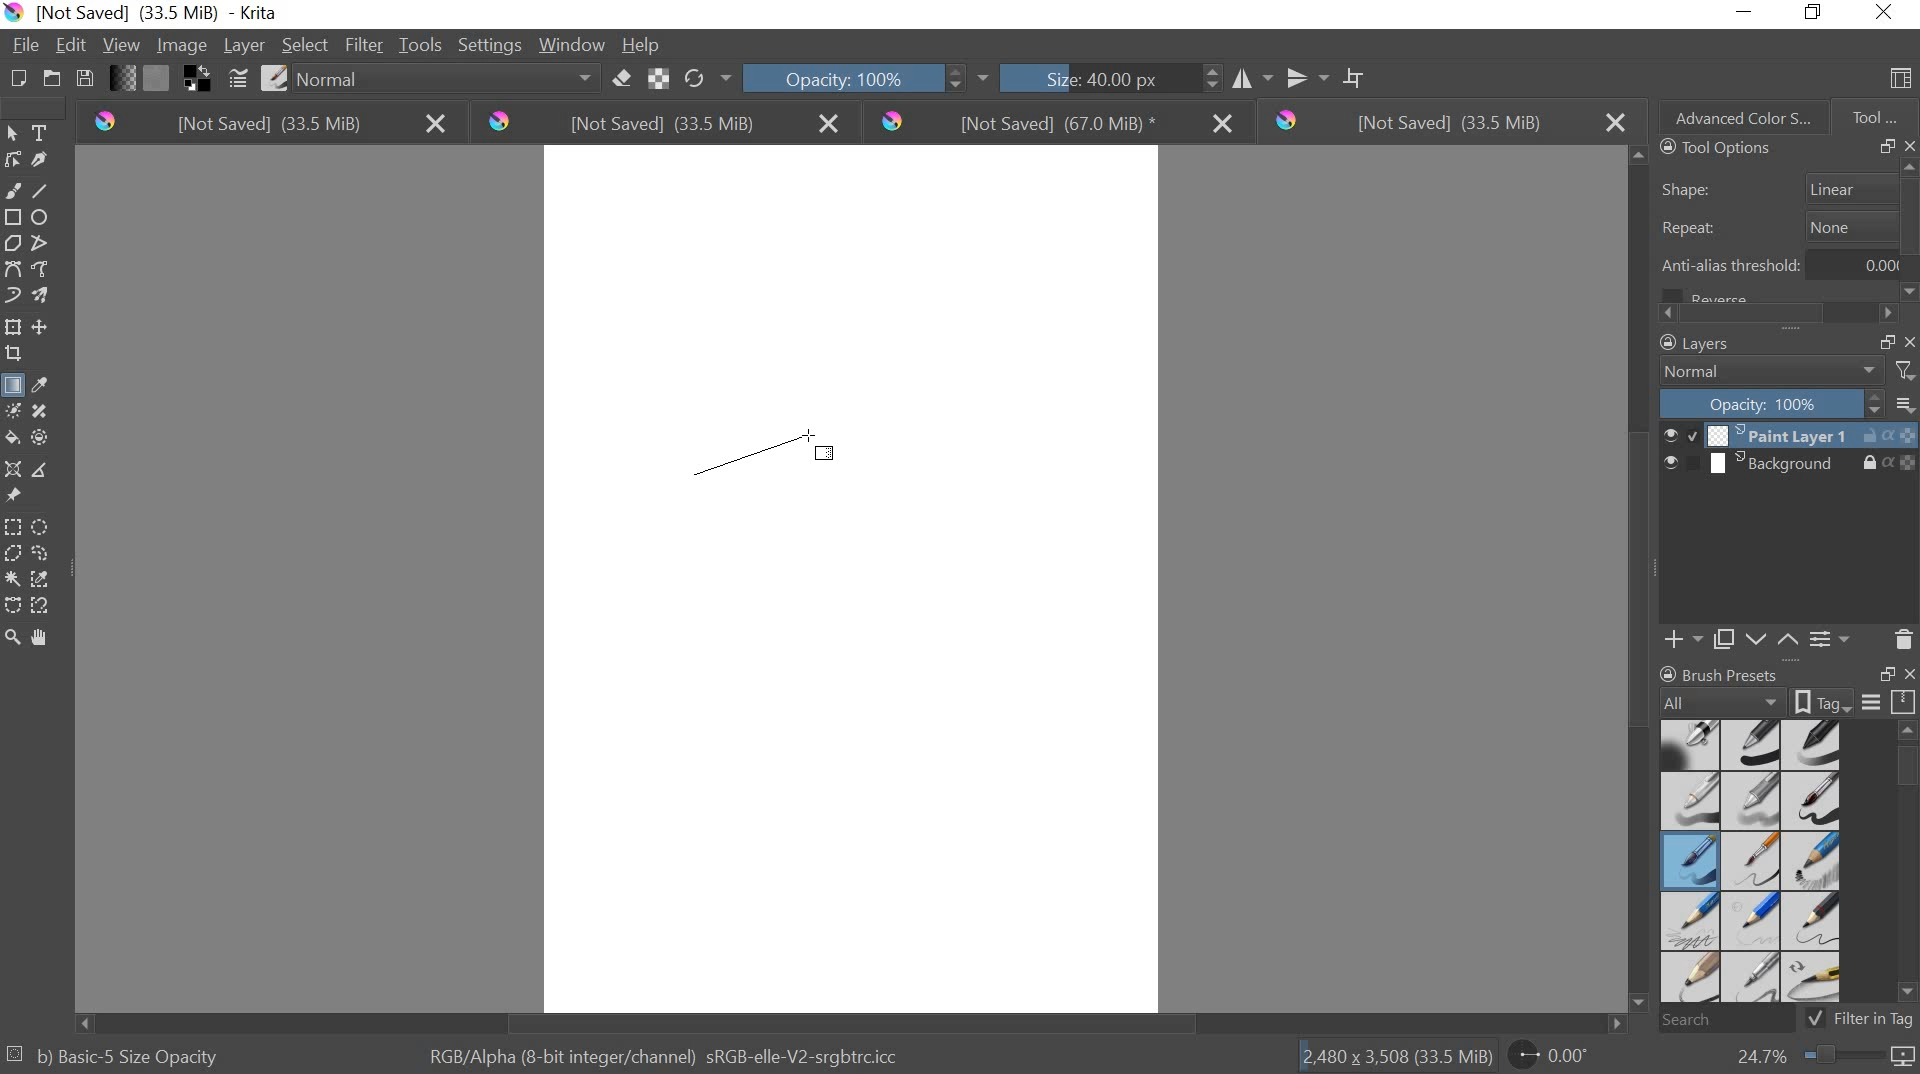 The height and width of the screenshot is (1074, 1920). I want to click on dynamic brush, so click(12, 294).